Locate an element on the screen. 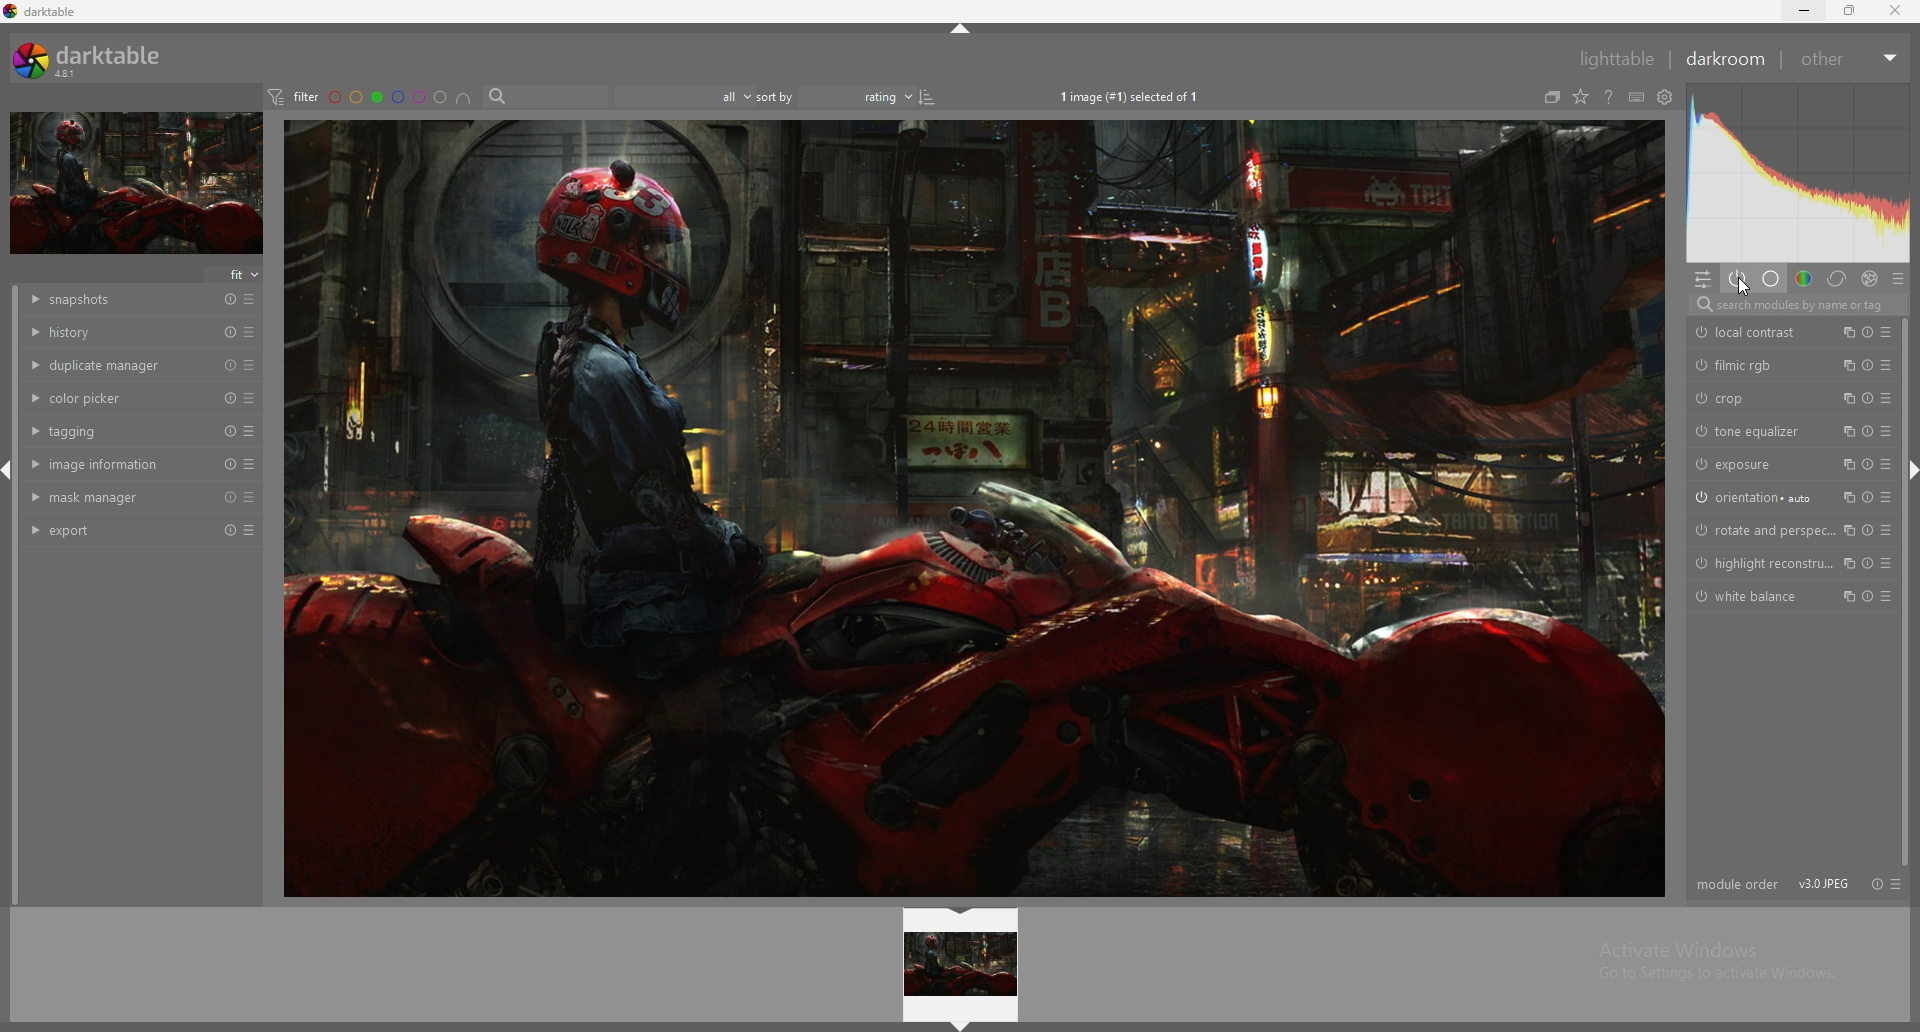 This screenshot has width=1920, height=1032. target image minimized is located at coordinates (135, 184).